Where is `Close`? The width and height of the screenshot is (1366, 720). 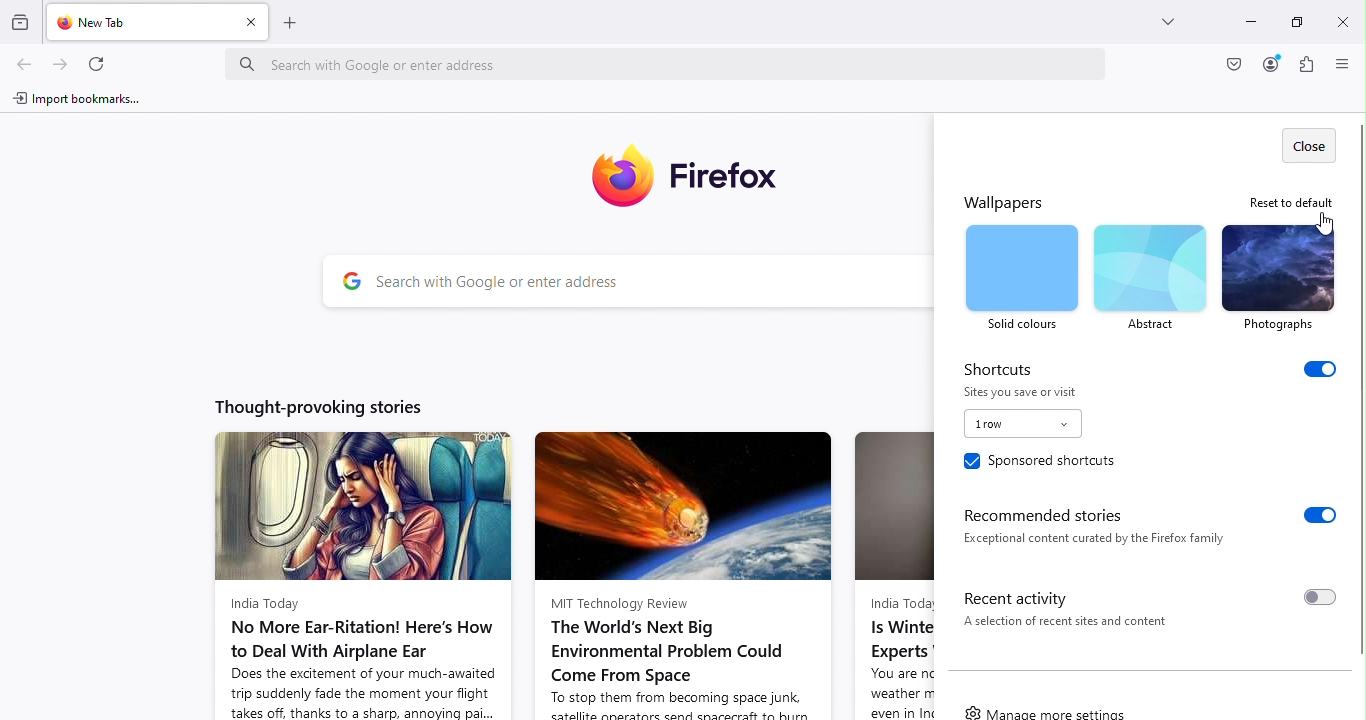
Close is located at coordinates (1308, 140).